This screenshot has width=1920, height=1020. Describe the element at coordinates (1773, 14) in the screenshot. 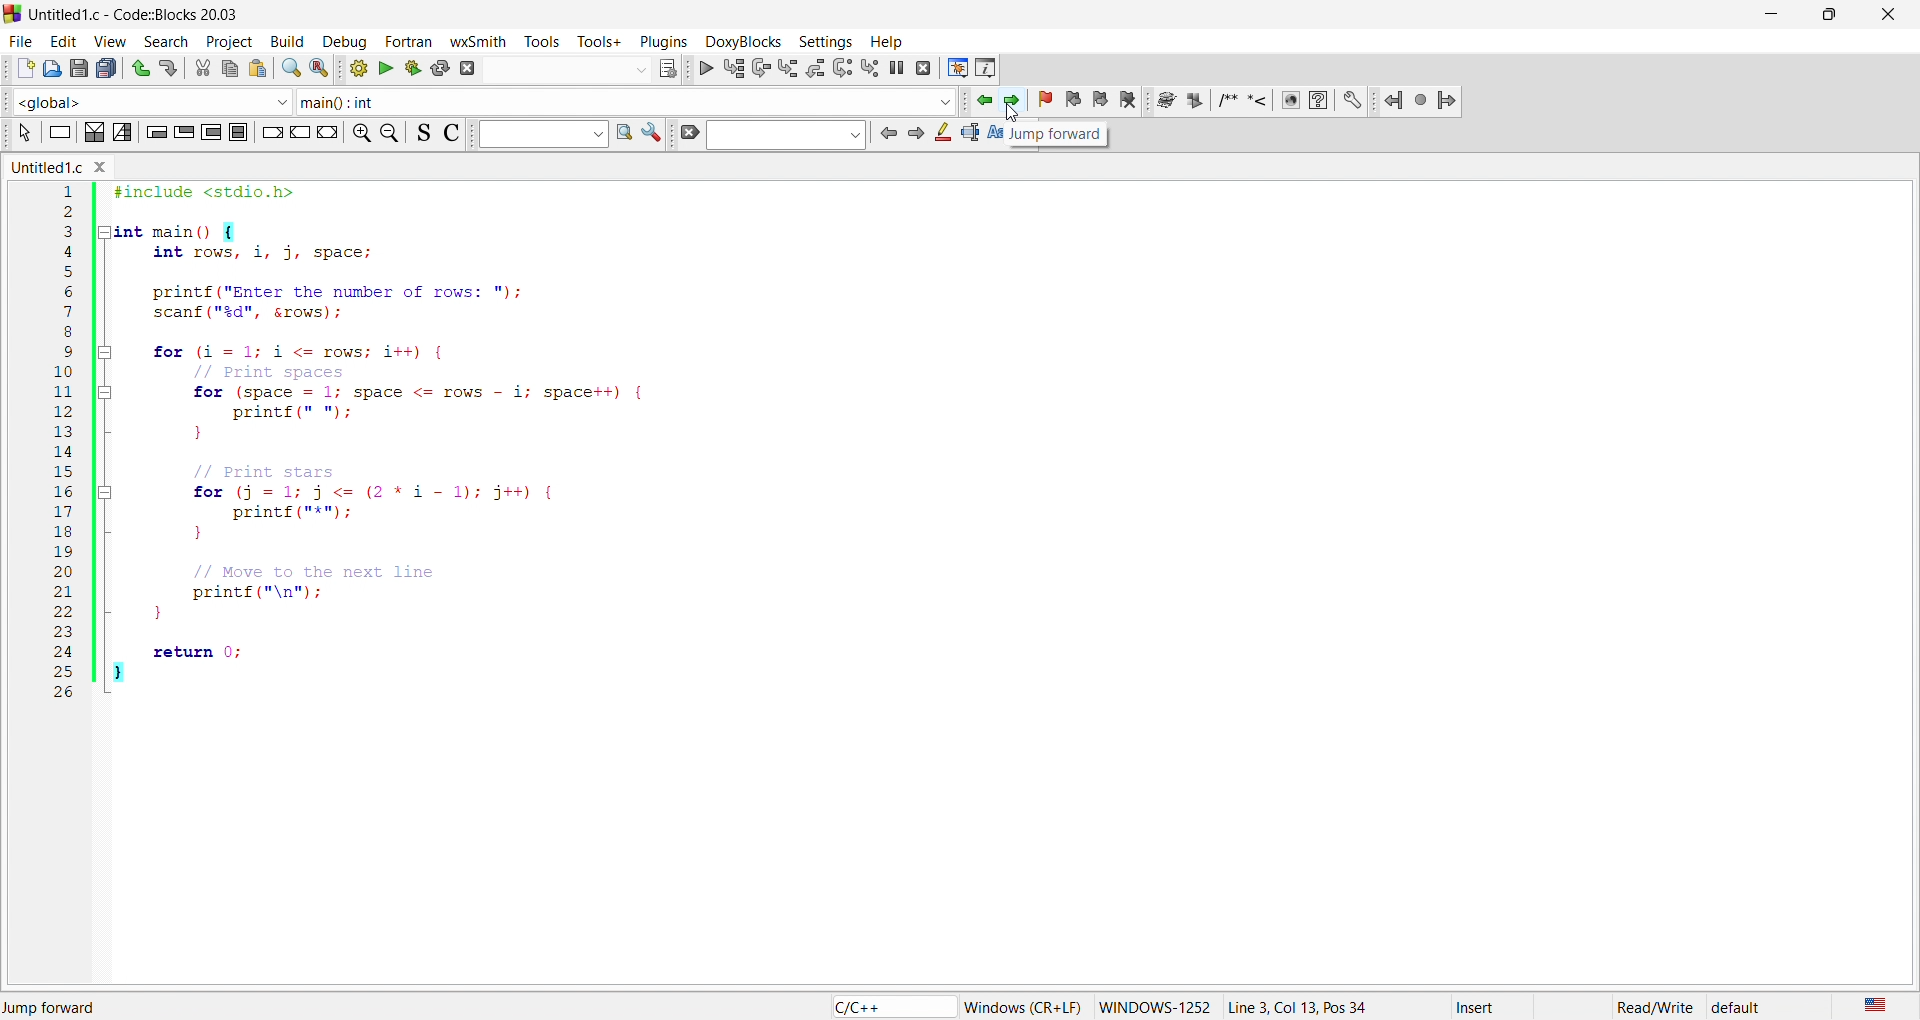

I see `minimize` at that location.